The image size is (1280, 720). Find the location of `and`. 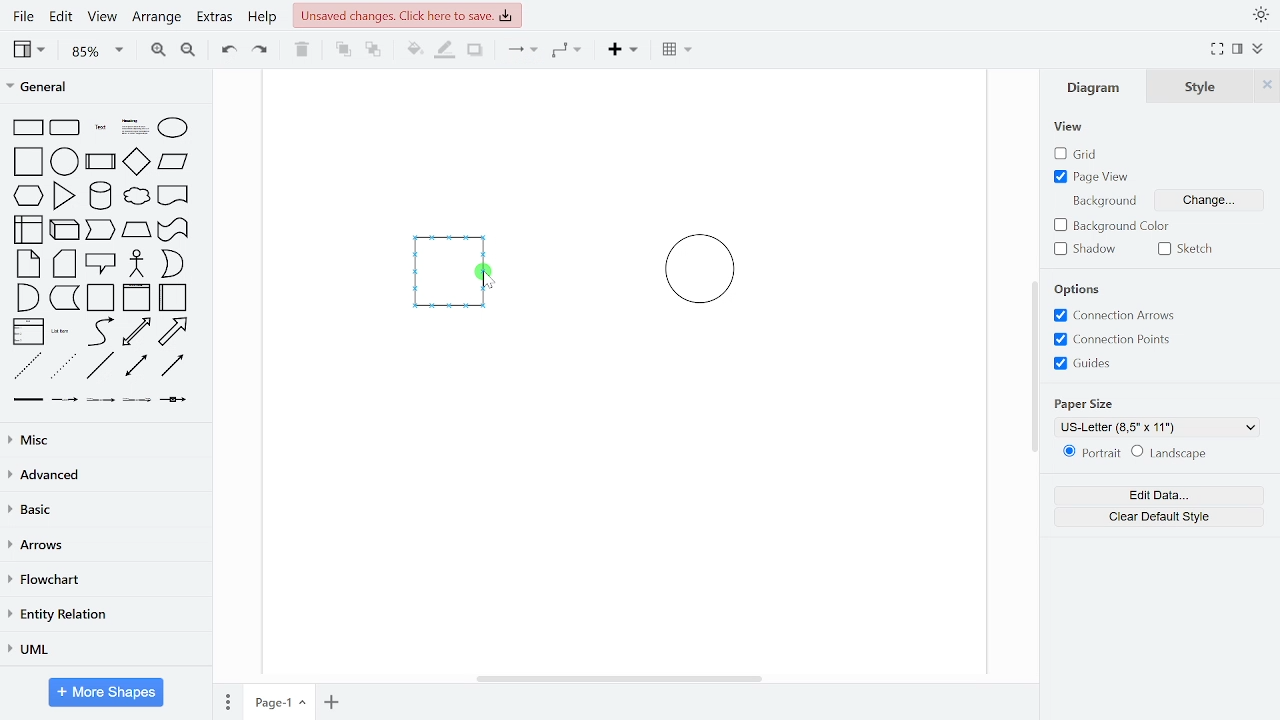

and is located at coordinates (28, 296).